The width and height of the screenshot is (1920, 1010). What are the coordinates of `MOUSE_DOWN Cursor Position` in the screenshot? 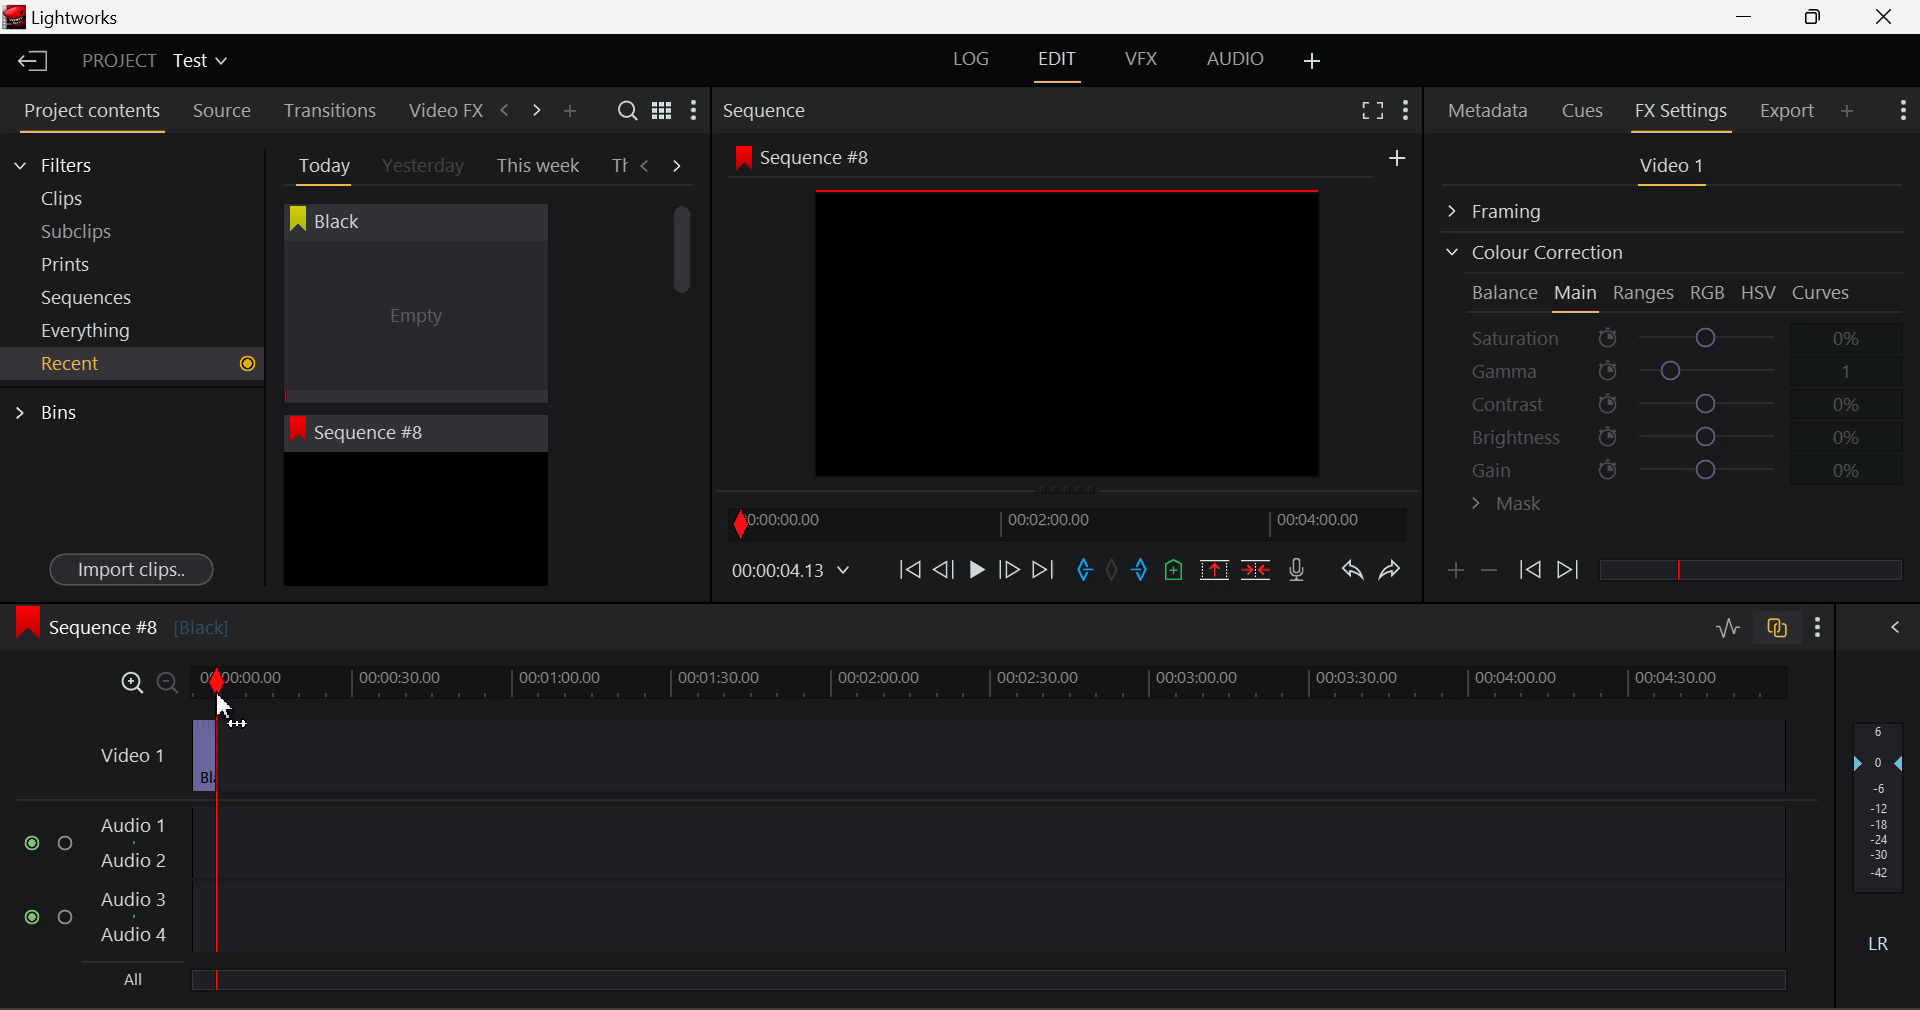 It's located at (221, 702).